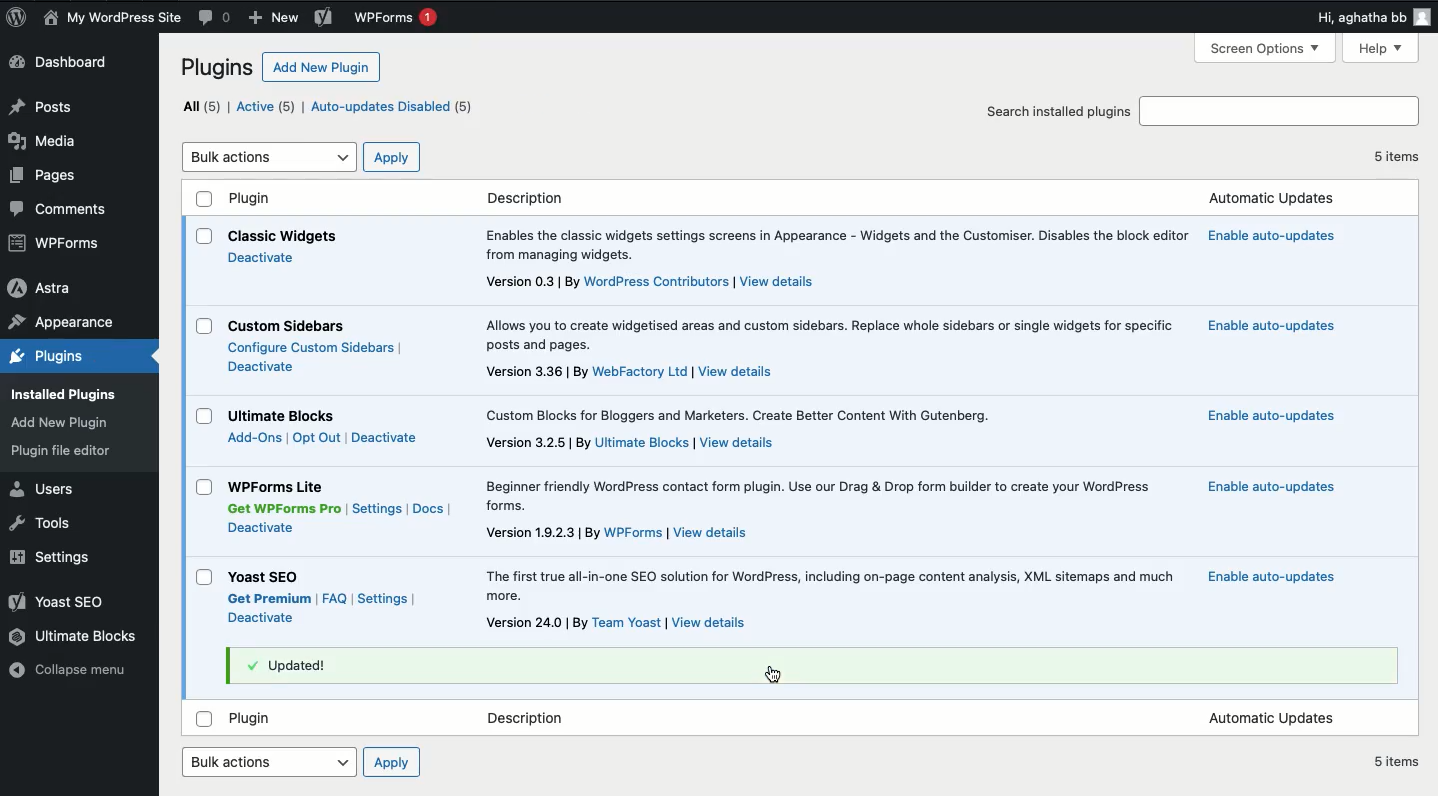 The image size is (1438, 796). Describe the element at coordinates (205, 416) in the screenshot. I see `Checkbox` at that location.